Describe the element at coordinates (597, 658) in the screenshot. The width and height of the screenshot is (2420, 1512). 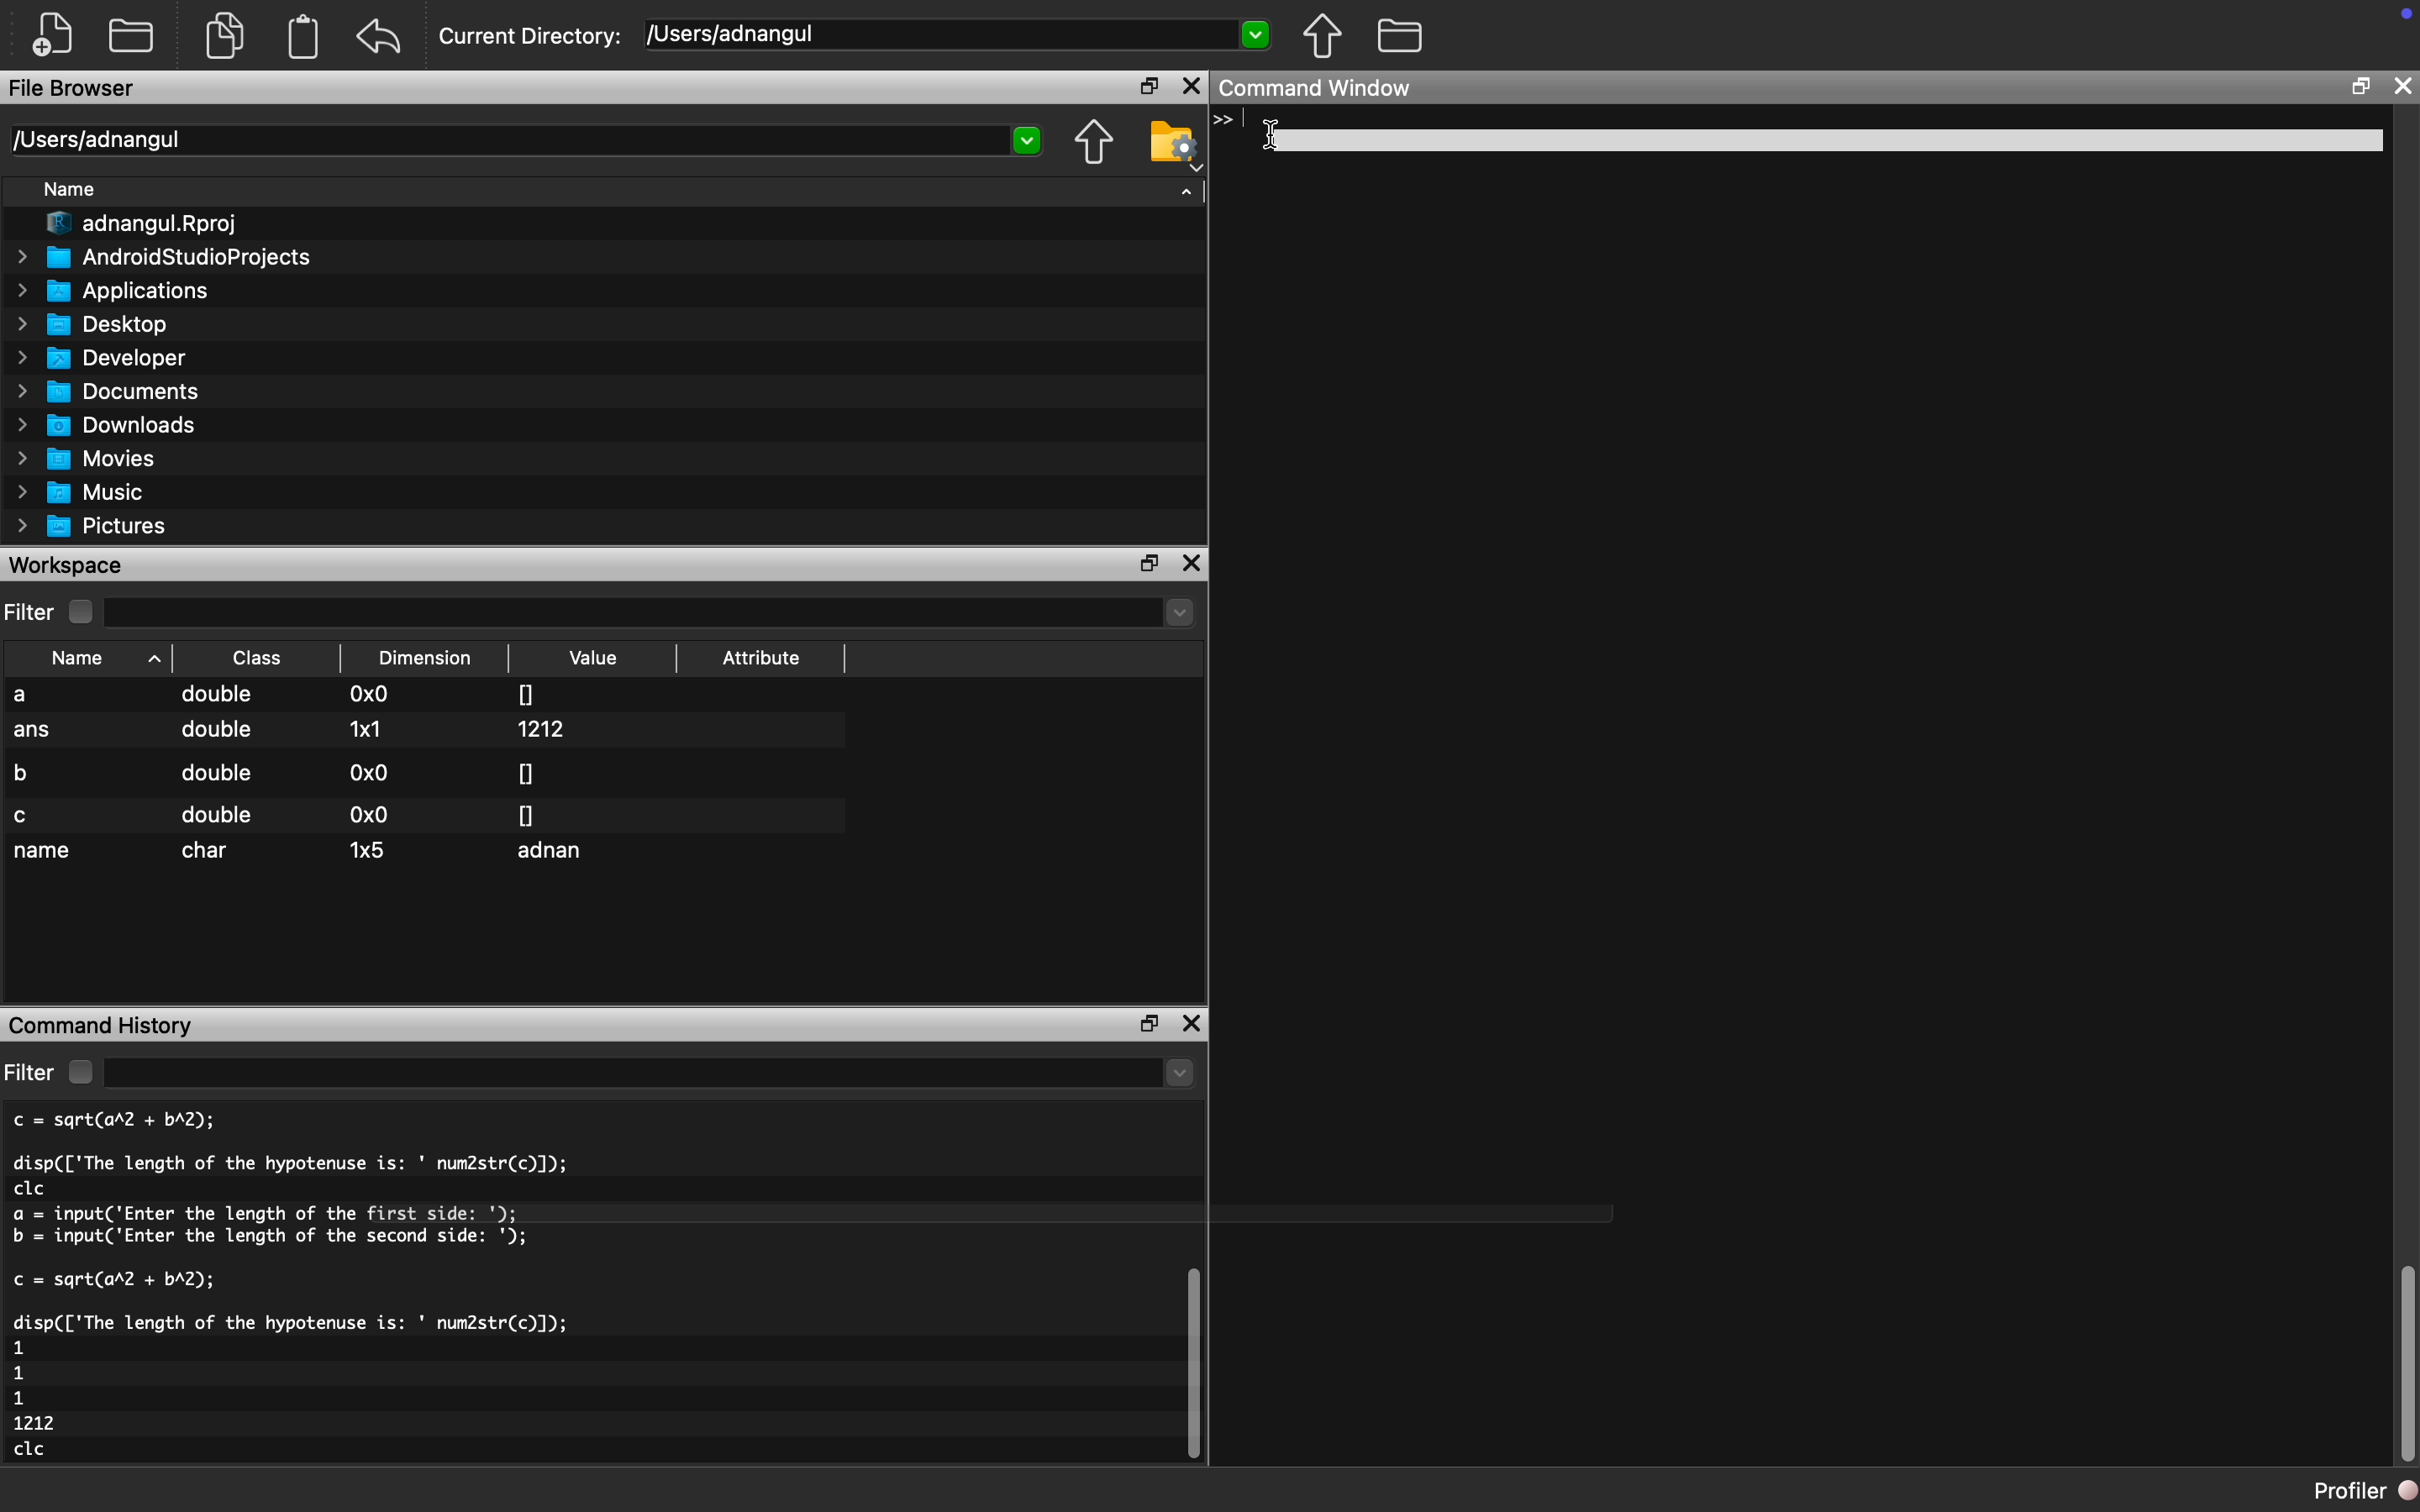
I see `Value` at that location.